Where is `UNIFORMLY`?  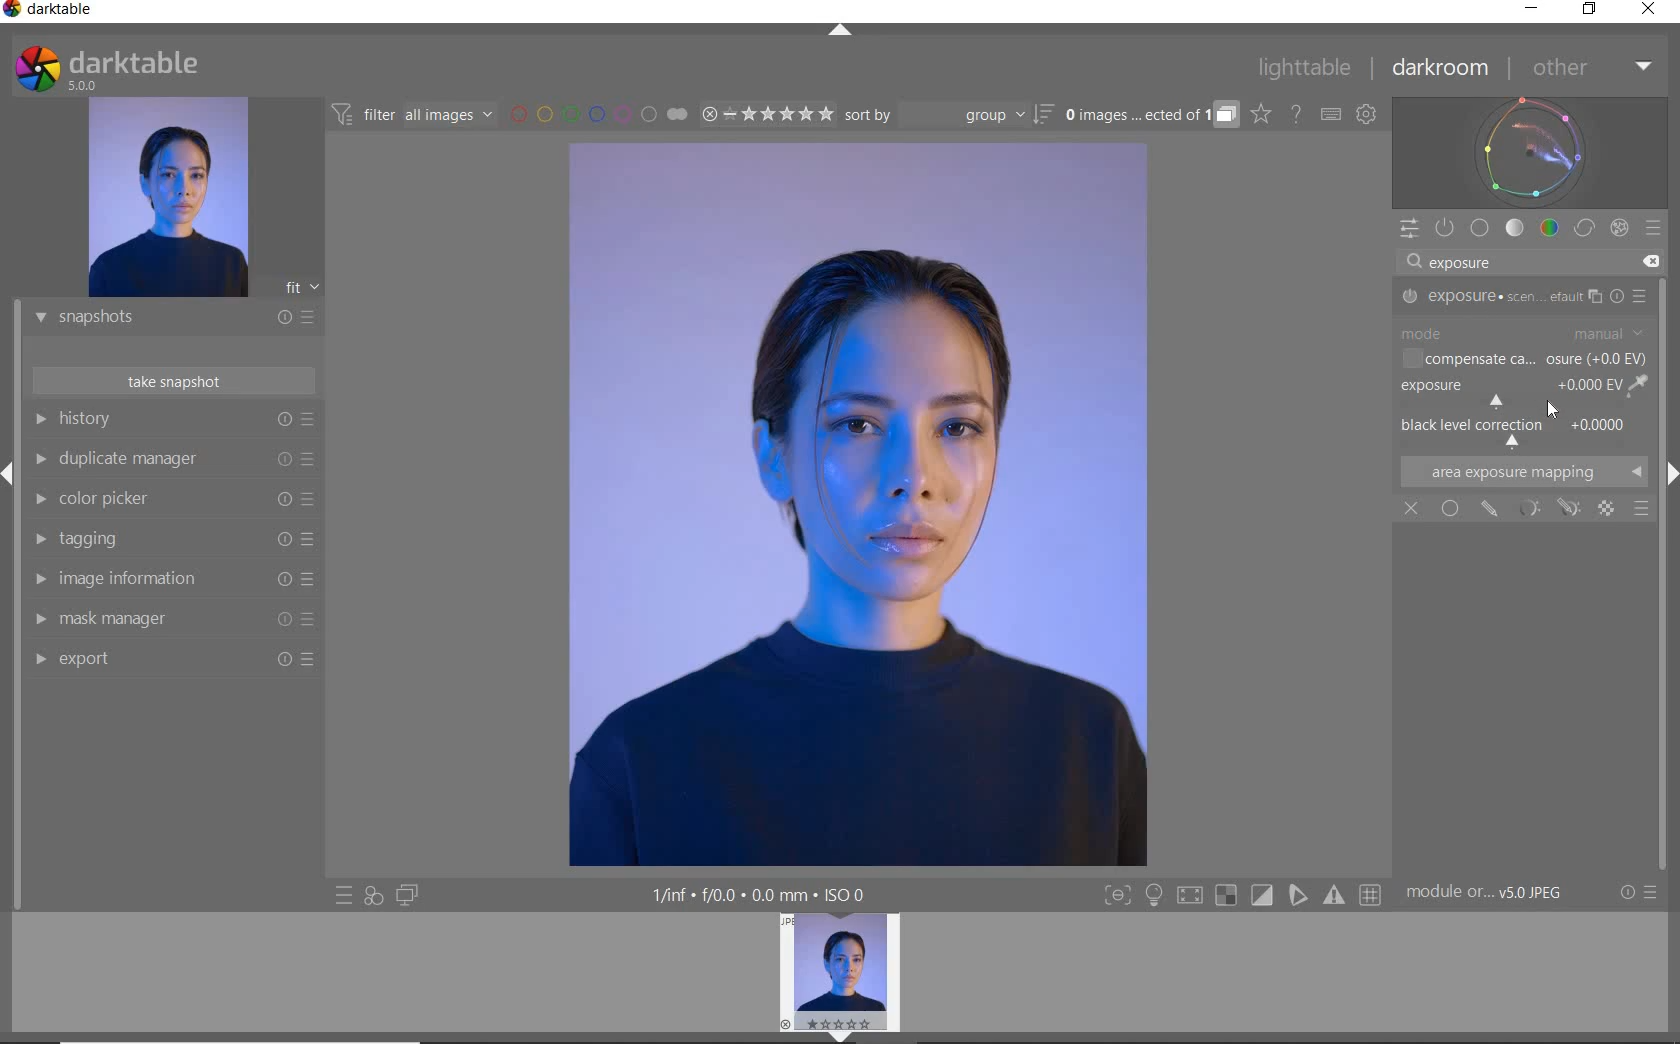 UNIFORMLY is located at coordinates (1450, 508).